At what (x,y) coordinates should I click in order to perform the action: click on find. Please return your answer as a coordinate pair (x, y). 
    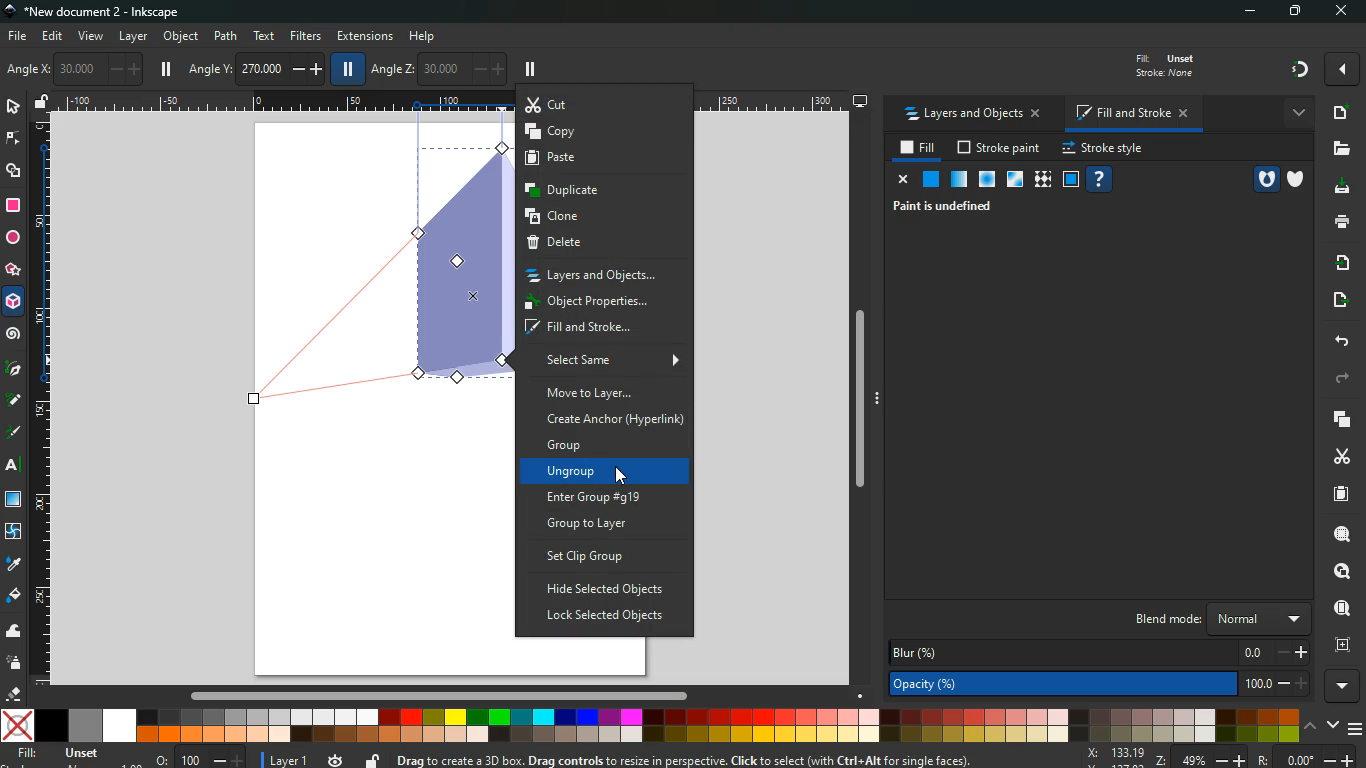
    Looking at the image, I should click on (1340, 609).